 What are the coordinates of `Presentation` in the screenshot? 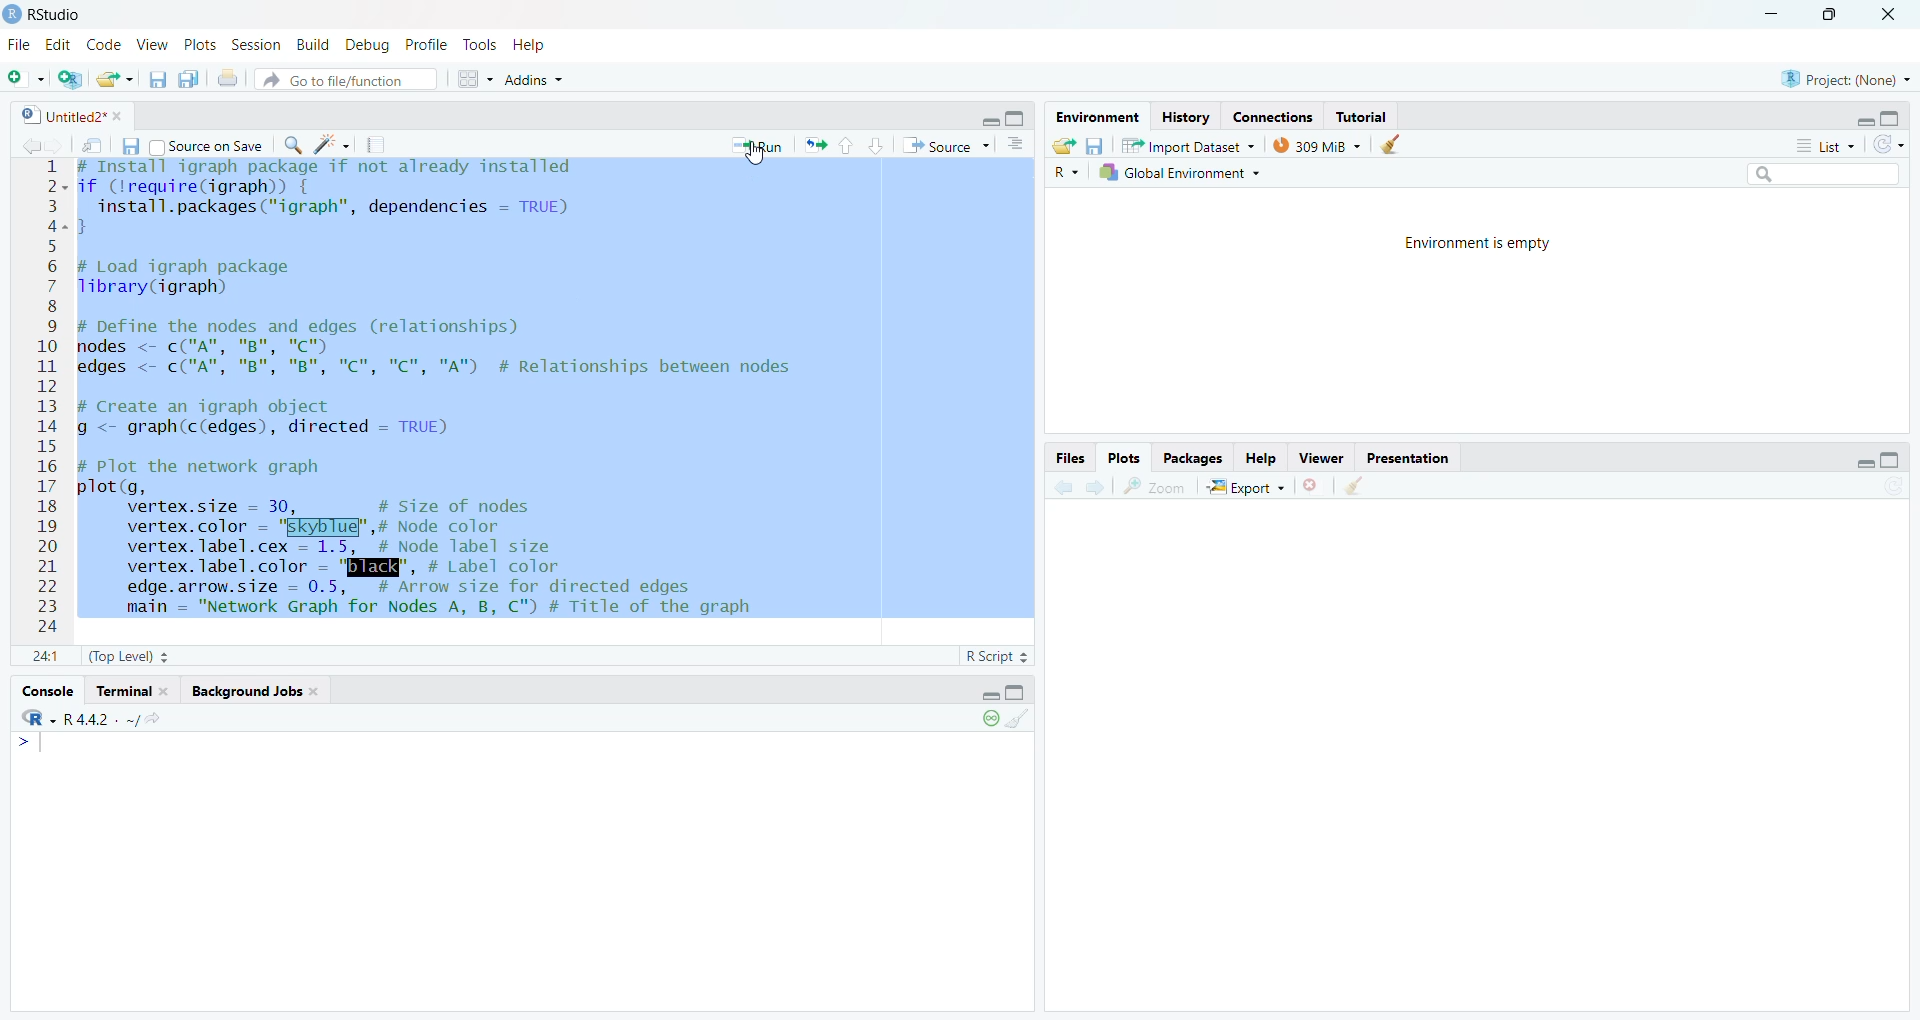 It's located at (1415, 458).